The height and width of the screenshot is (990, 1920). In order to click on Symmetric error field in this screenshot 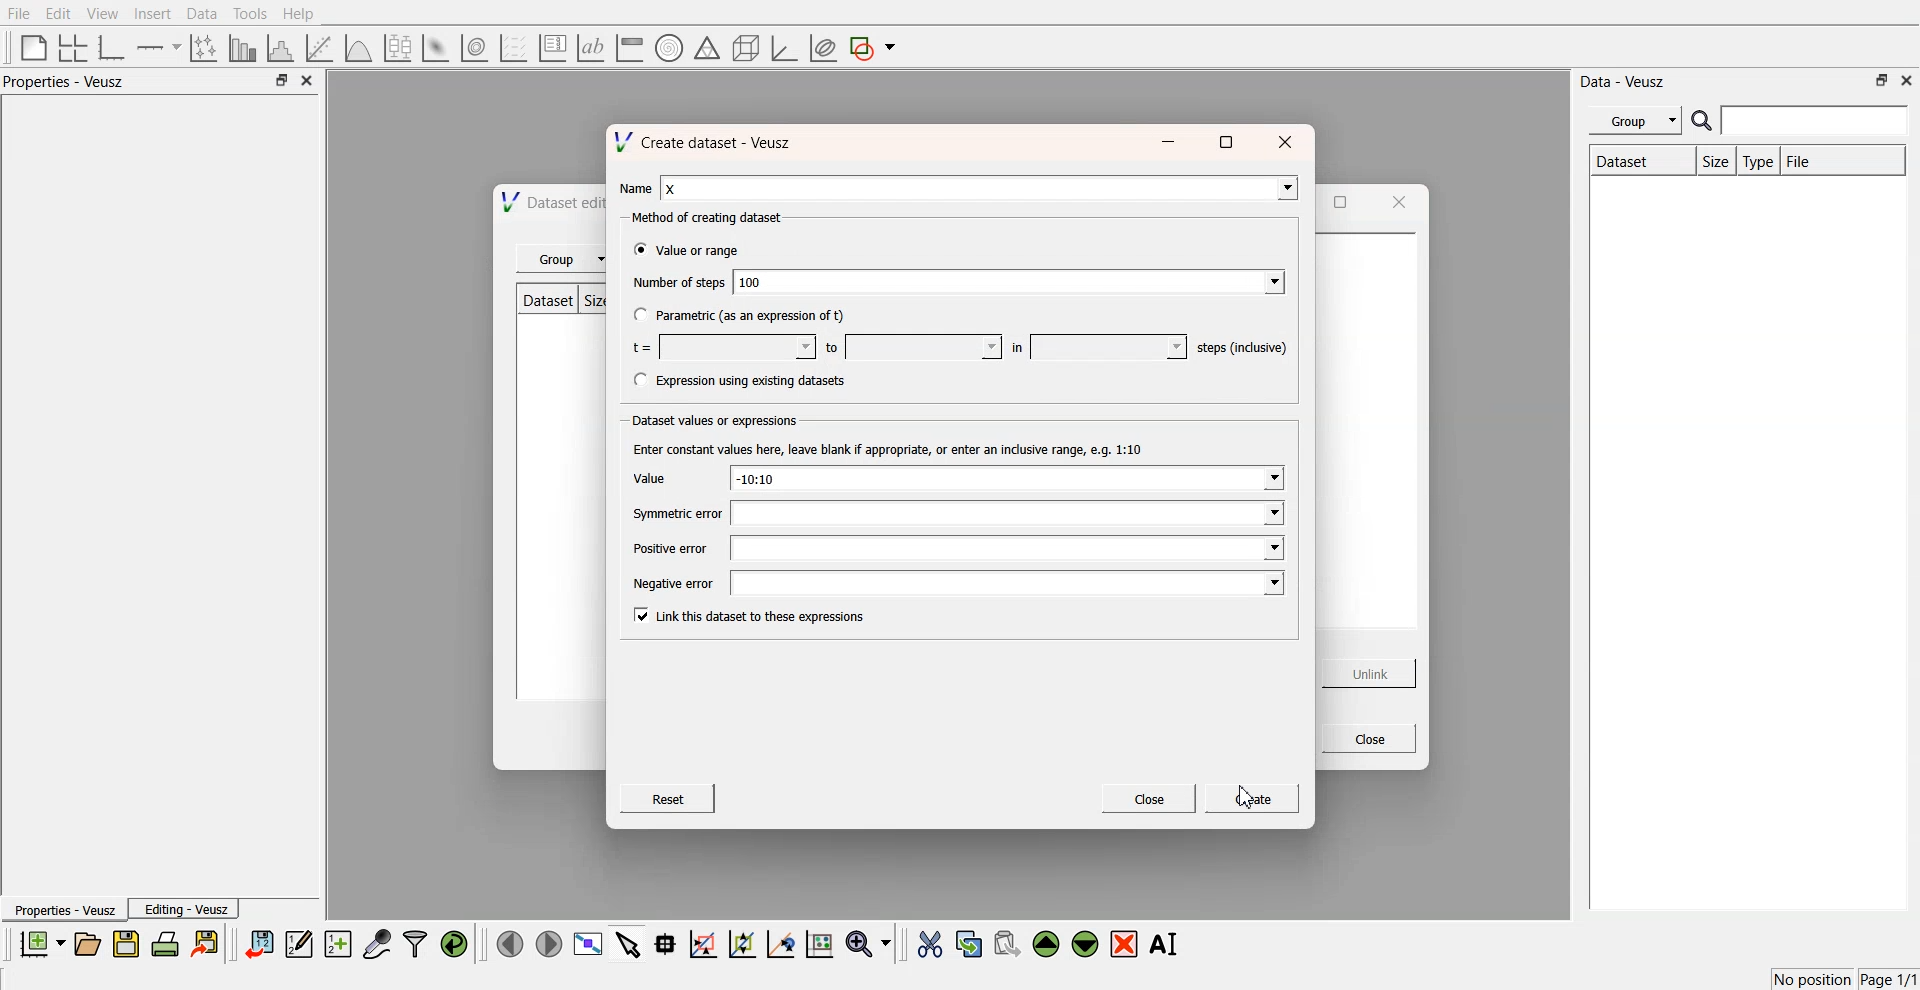, I will do `click(1005, 513)`.